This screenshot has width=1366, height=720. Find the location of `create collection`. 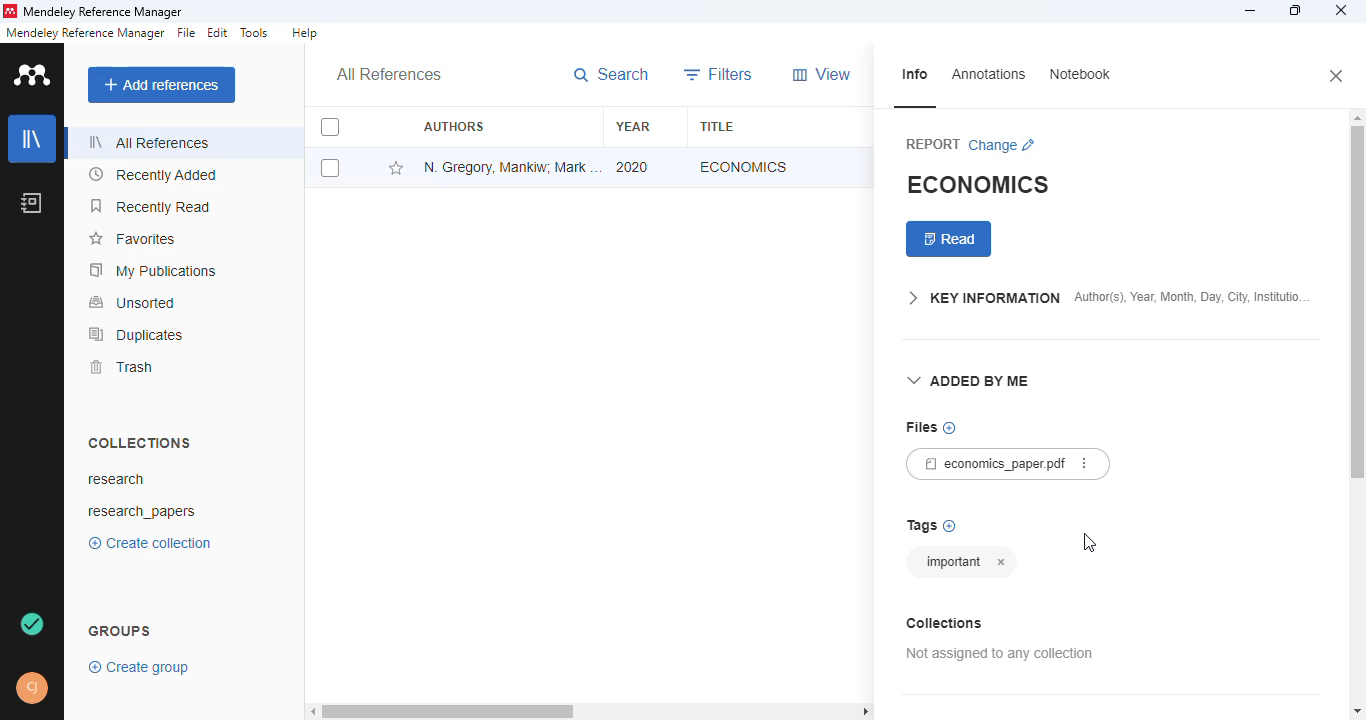

create collection is located at coordinates (149, 543).